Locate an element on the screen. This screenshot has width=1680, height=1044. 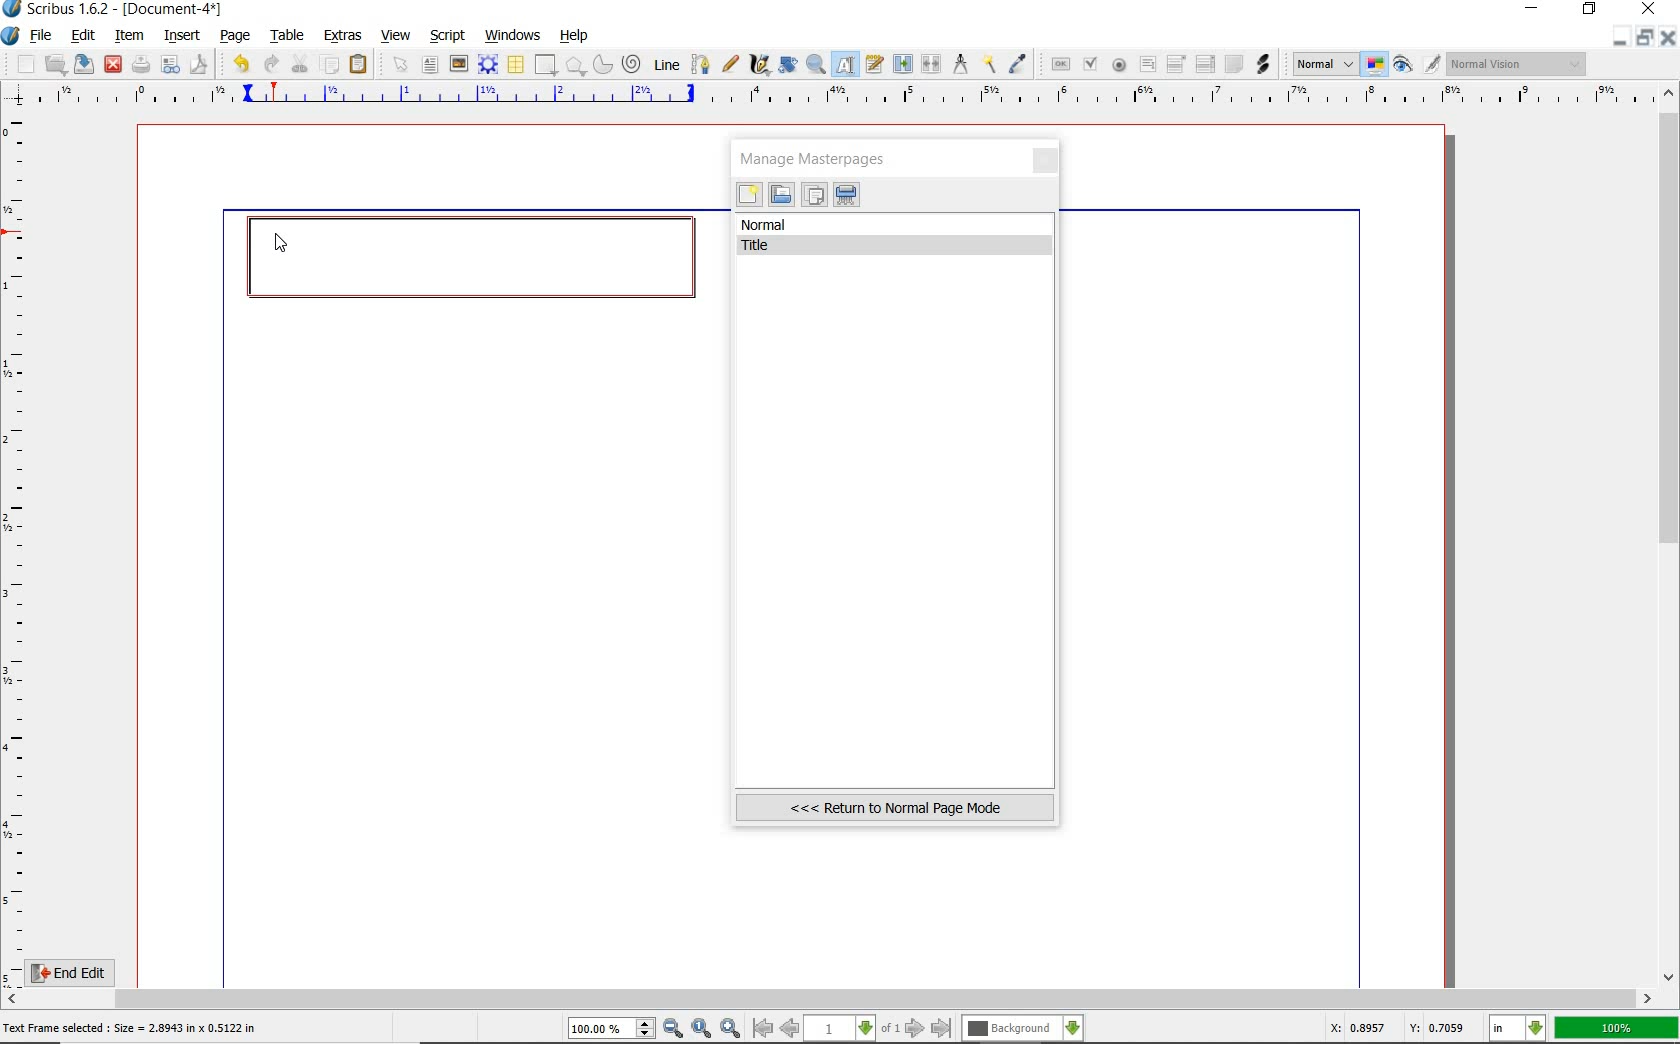
Background is located at coordinates (1023, 1029).